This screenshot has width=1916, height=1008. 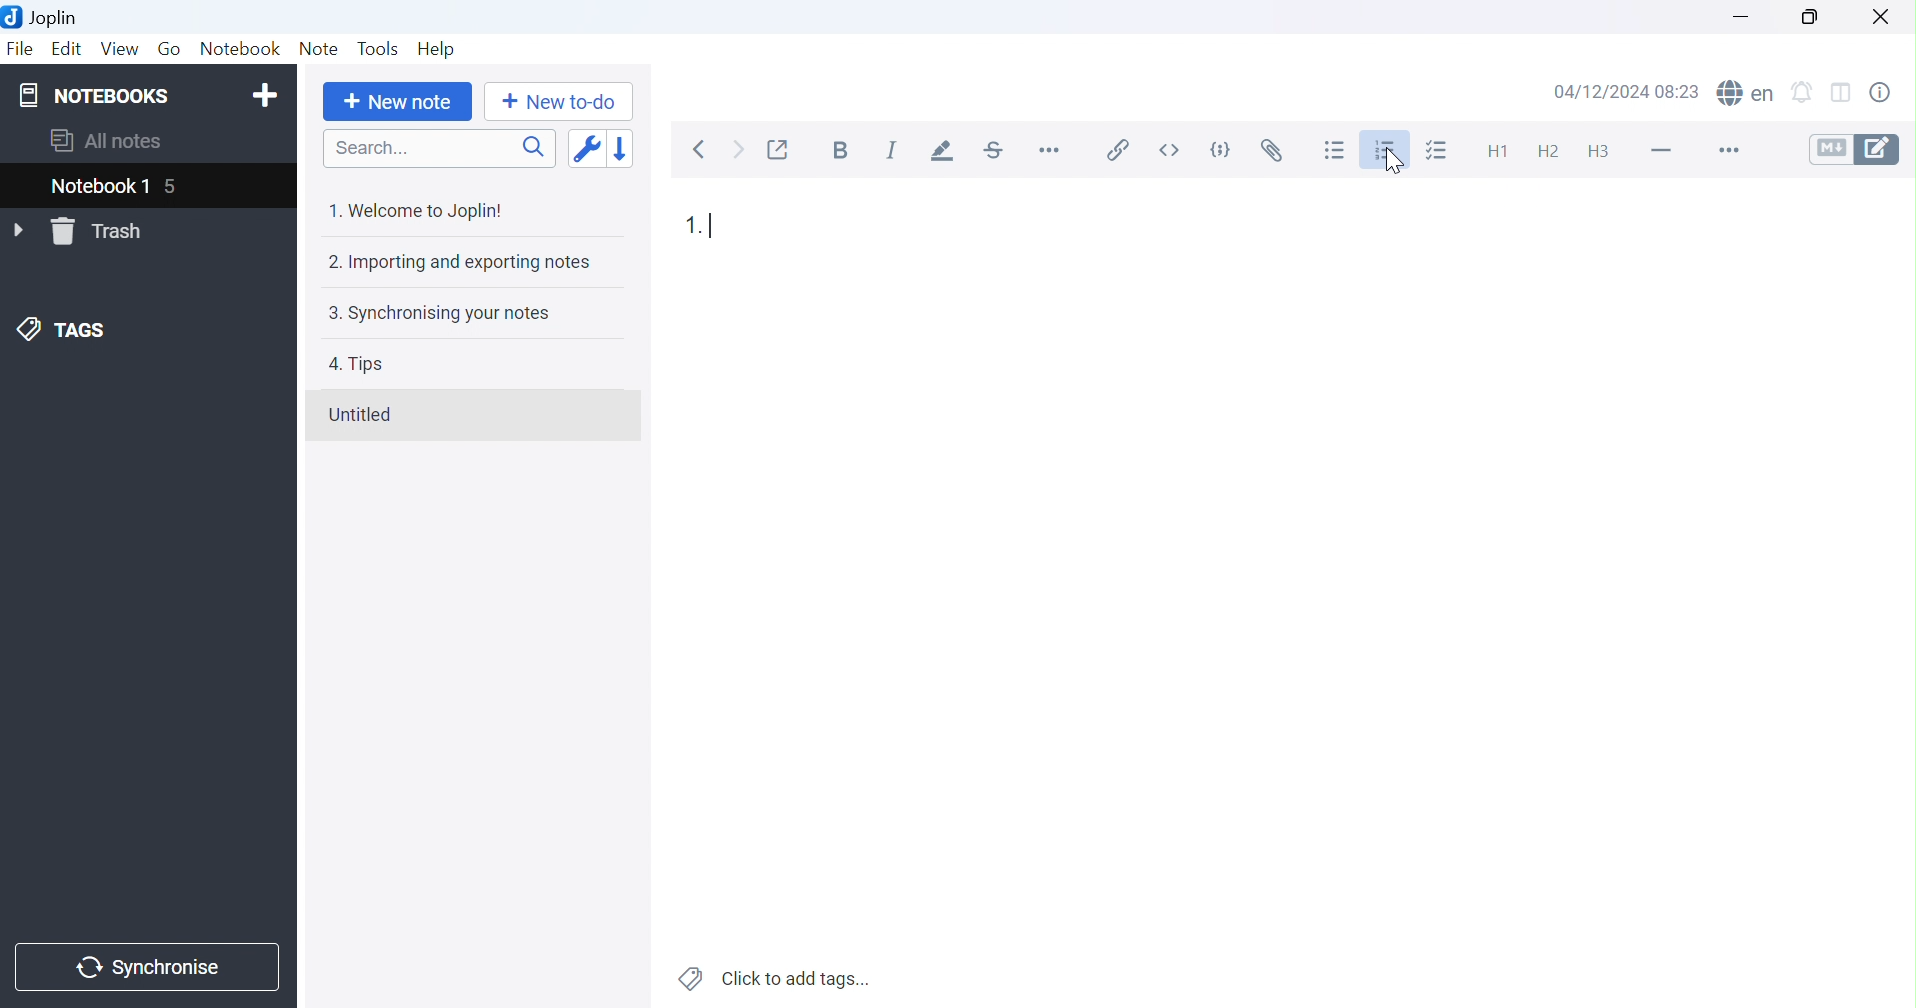 I want to click on Add notebooks, so click(x=269, y=93).